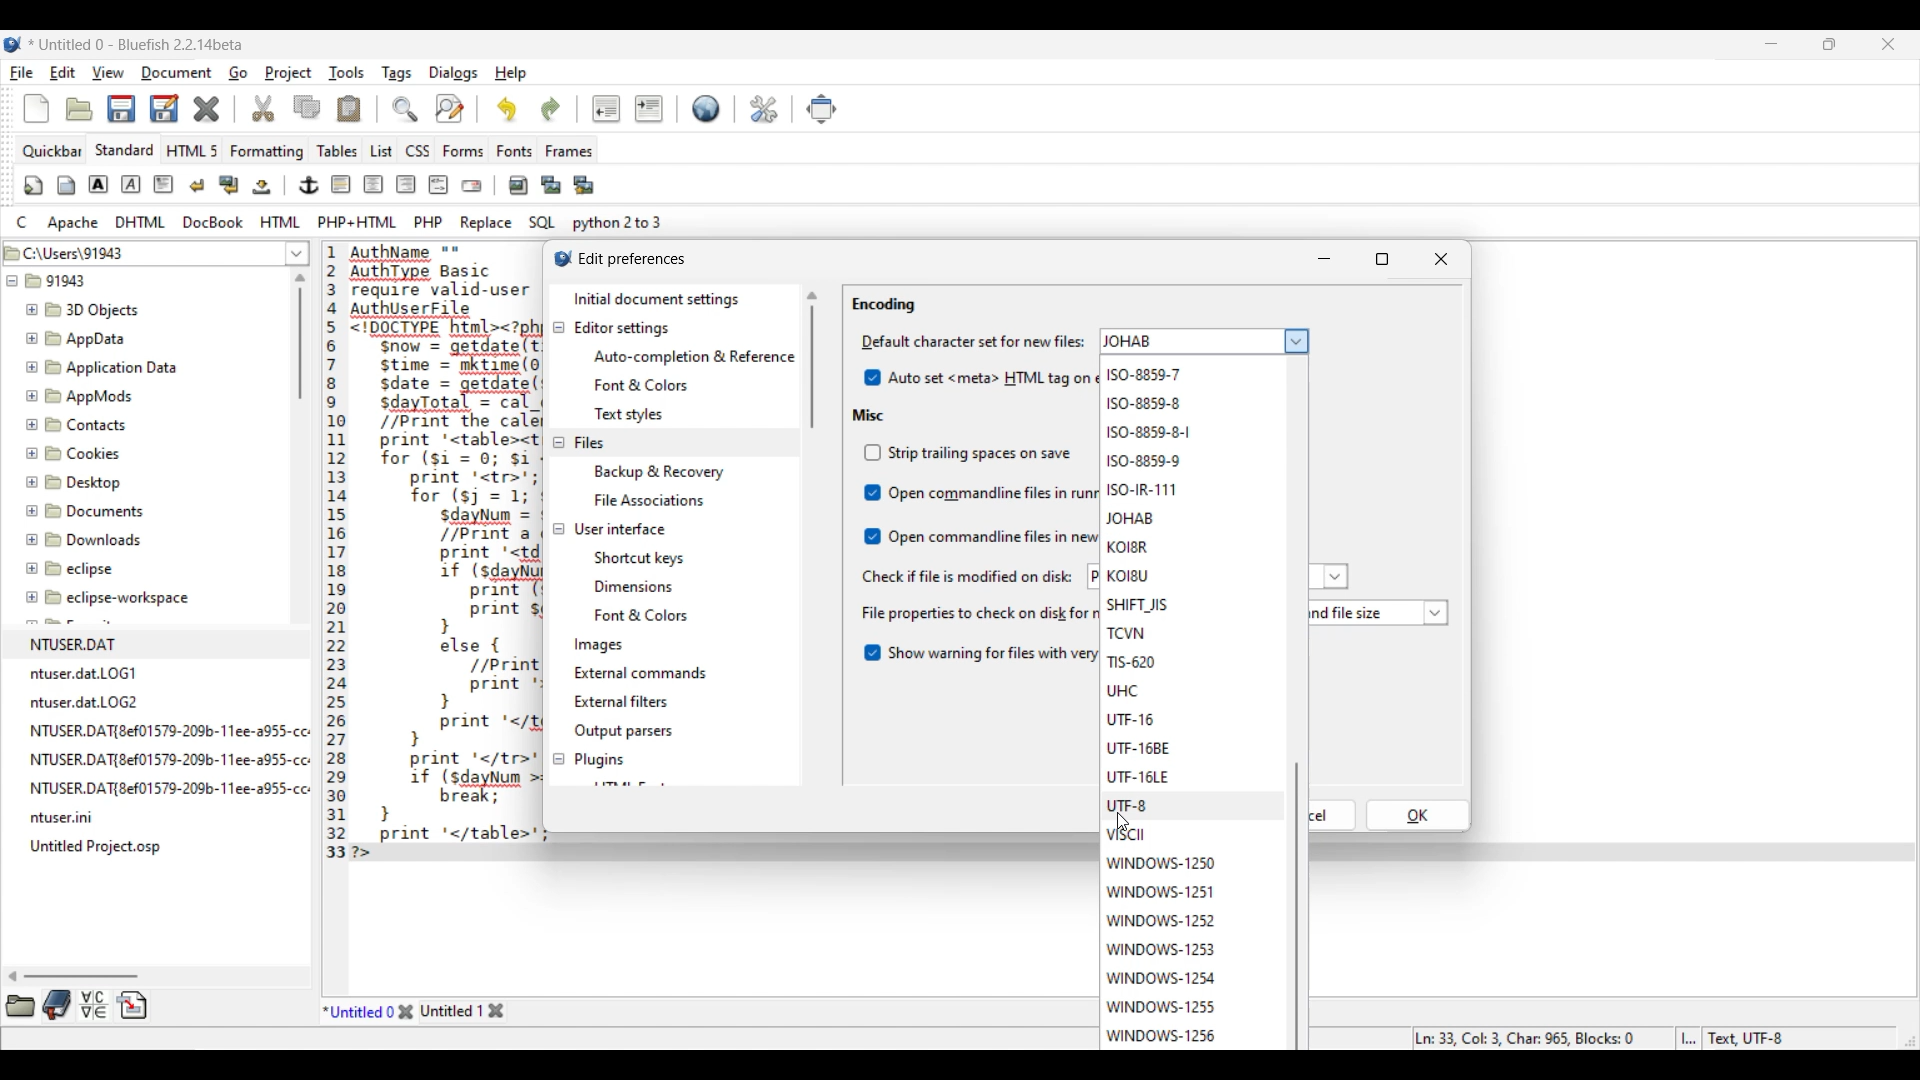 The width and height of the screenshot is (1920, 1080). What do you see at coordinates (658, 587) in the screenshot?
I see `User interface setting options` at bounding box center [658, 587].